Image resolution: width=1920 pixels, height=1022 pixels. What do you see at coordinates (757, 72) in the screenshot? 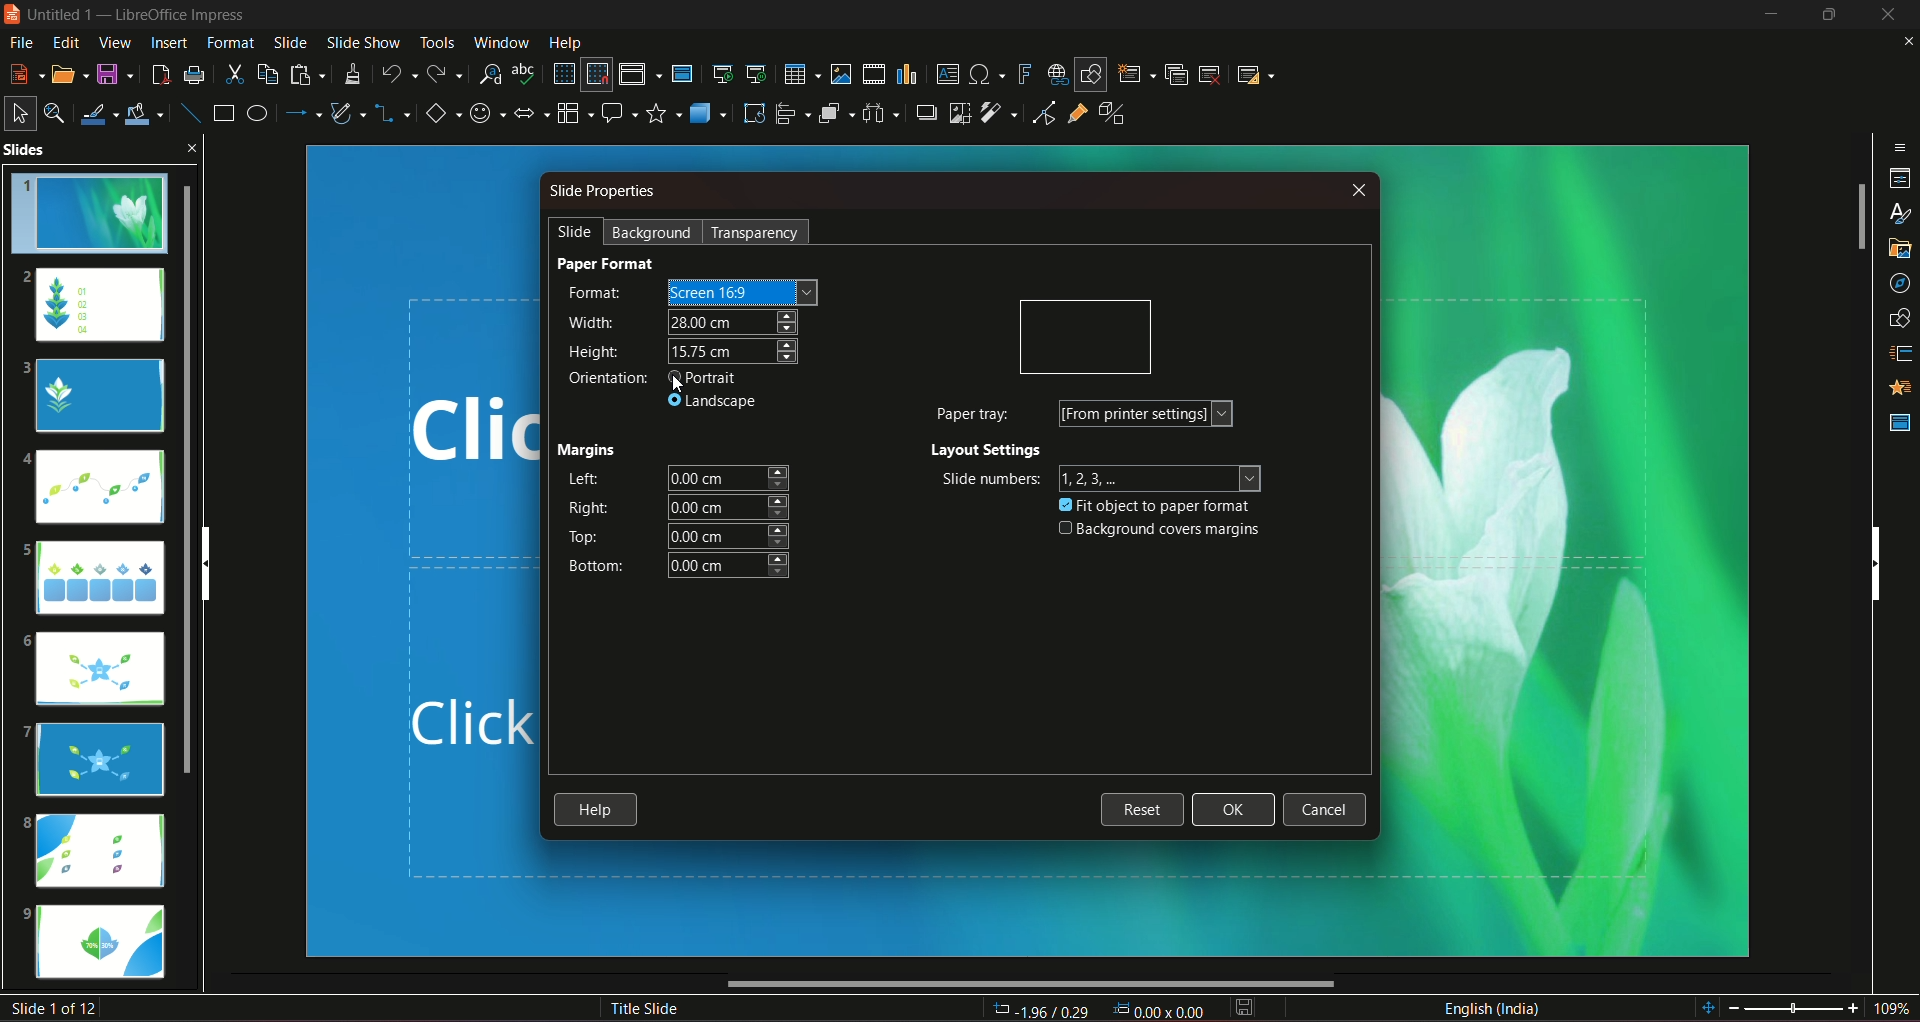
I see `start from the current slide` at bounding box center [757, 72].